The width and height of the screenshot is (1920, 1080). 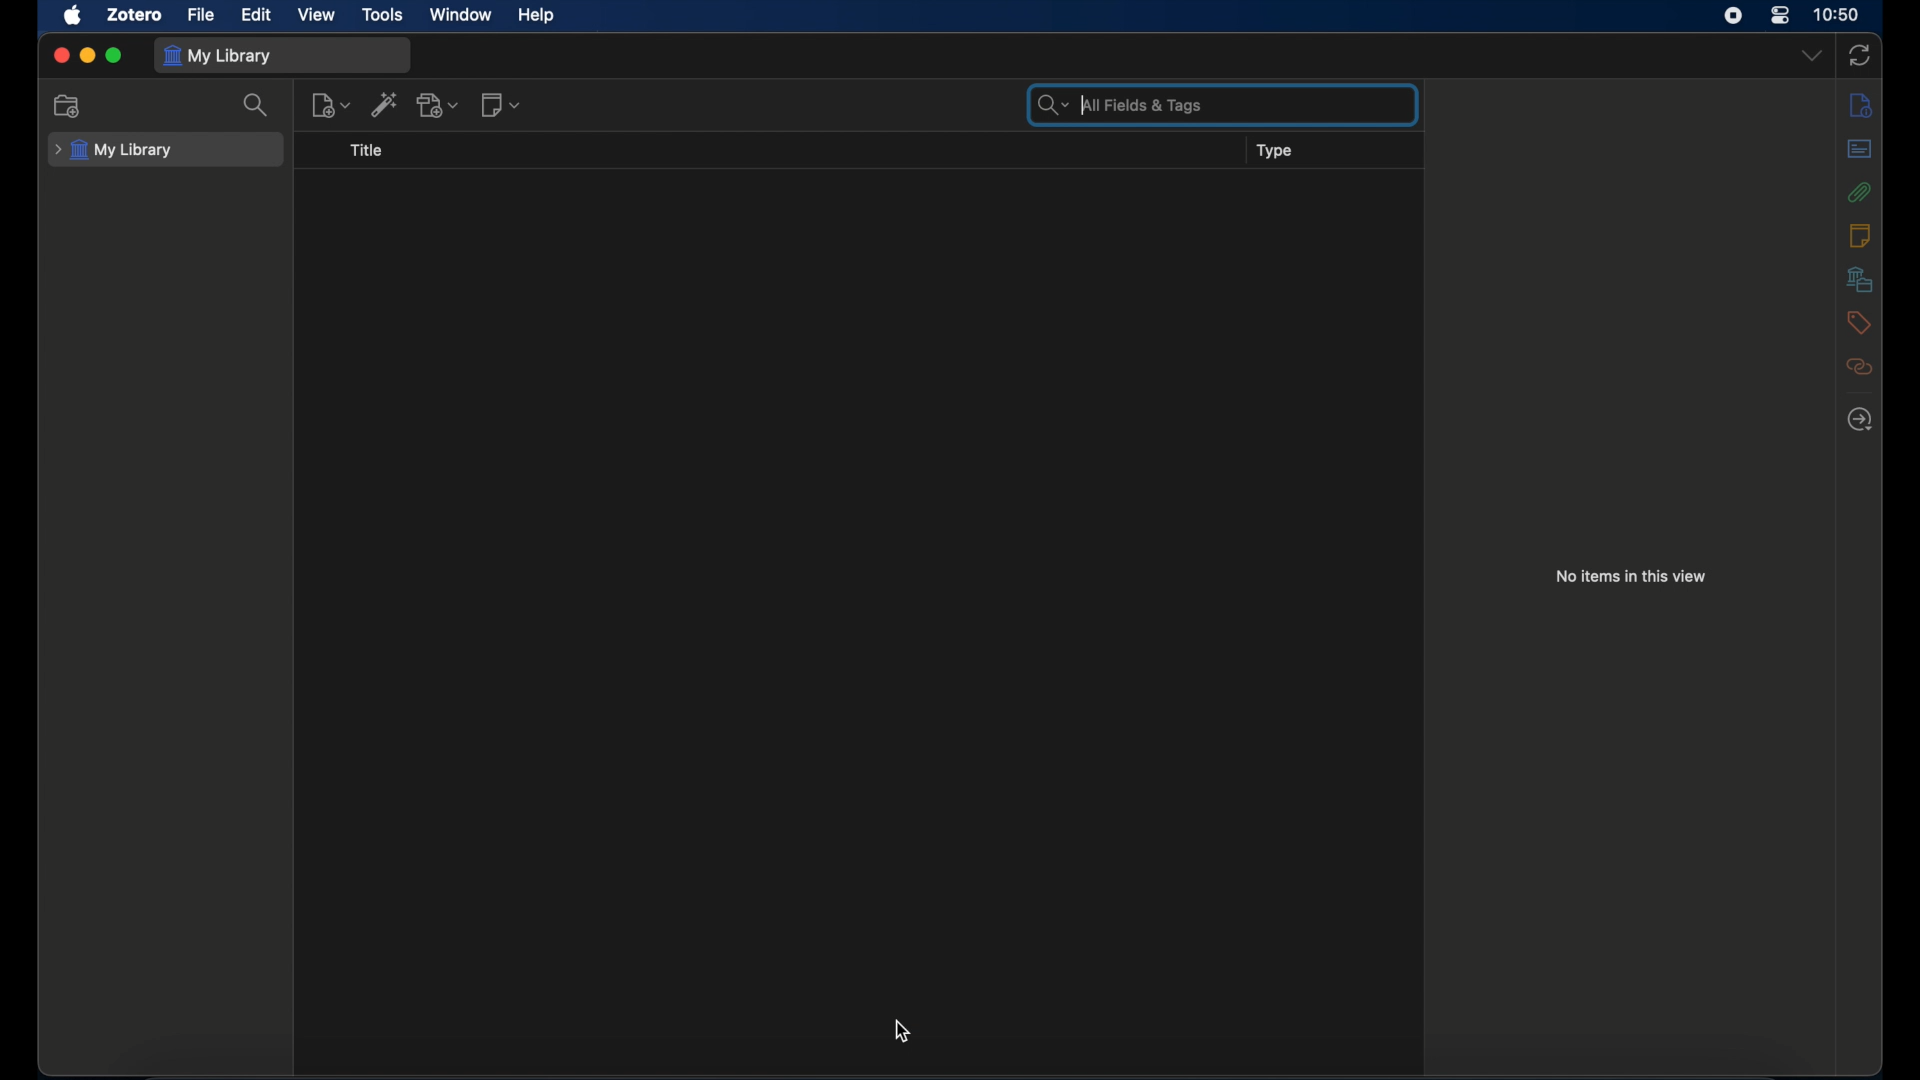 I want to click on apple, so click(x=73, y=15).